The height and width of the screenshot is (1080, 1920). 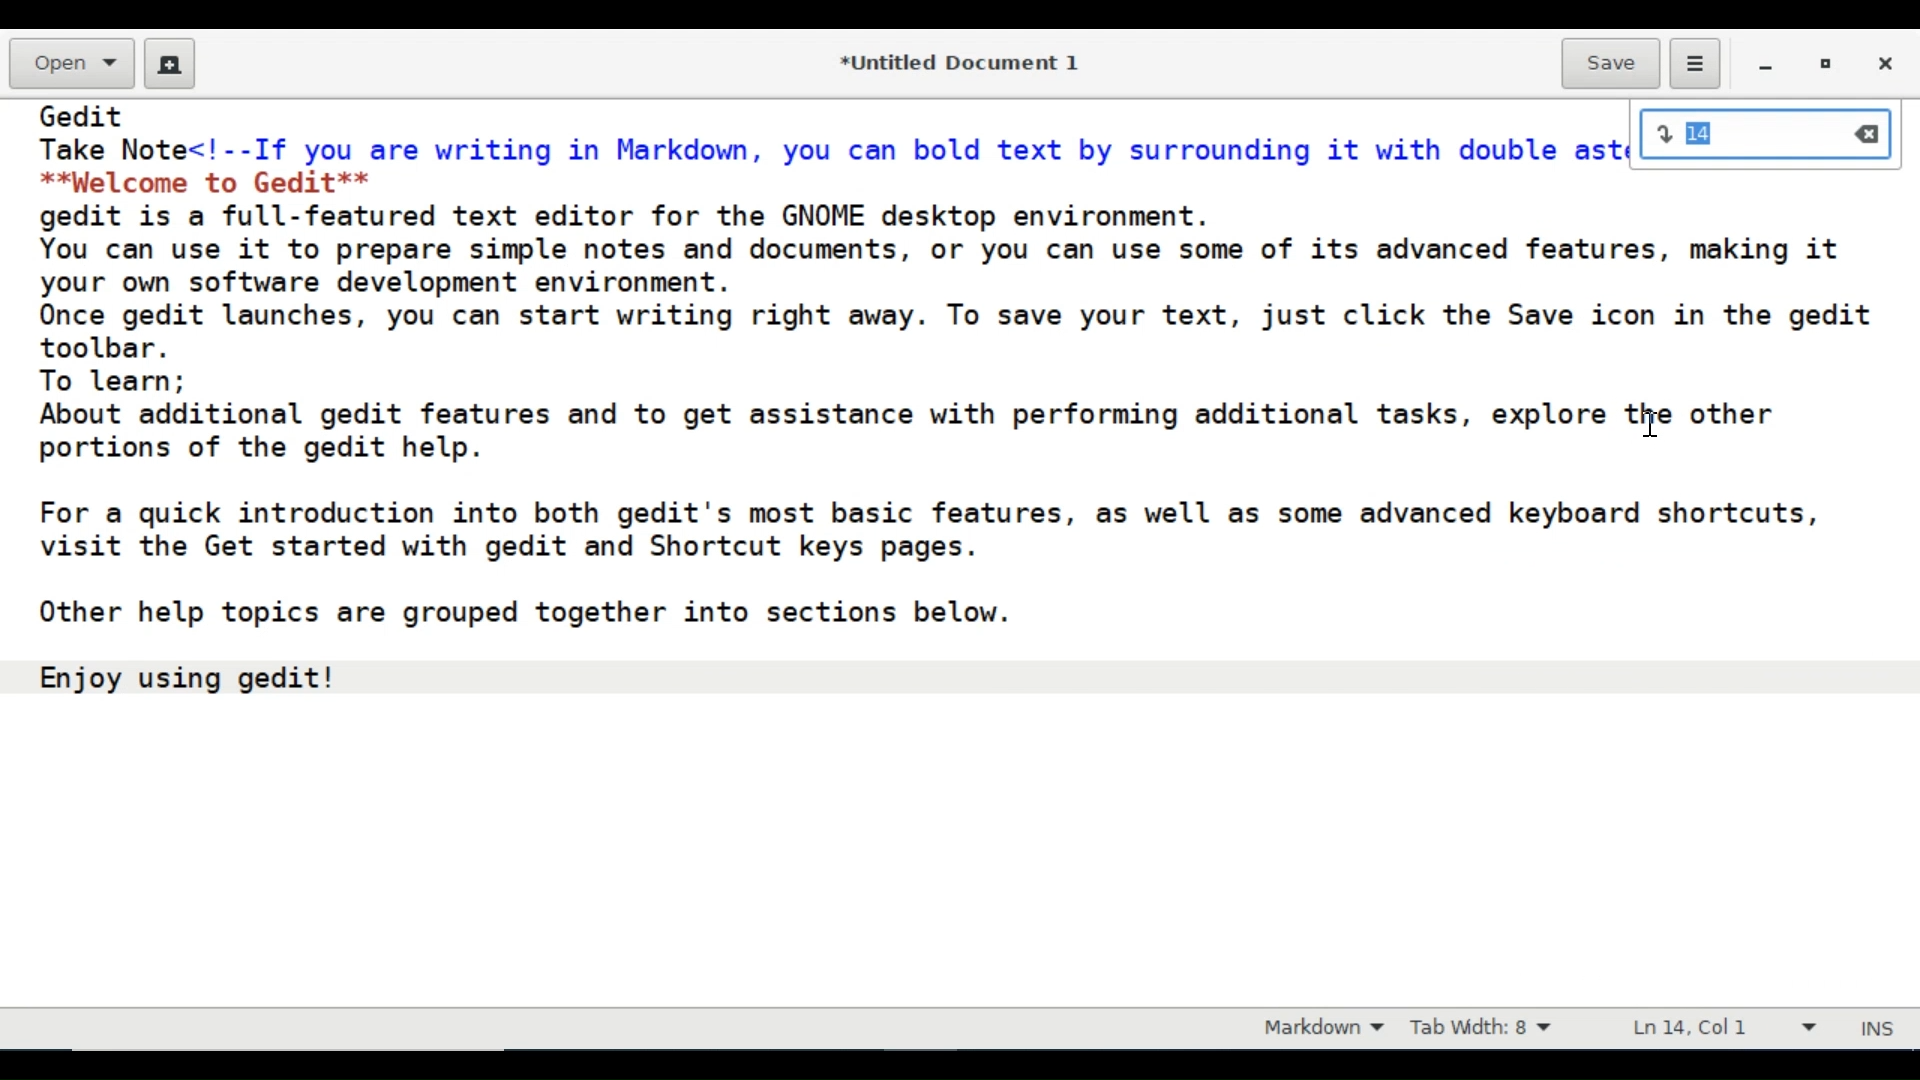 What do you see at coordinates (930, 530) in the screenshot?
I see `For a quick introduction into both gedit's most basic features, as well as some advanced keyboard shortcuts,
visit the Get started with gedit and Shortcut keys pages.` at bounding box center [930, 530].